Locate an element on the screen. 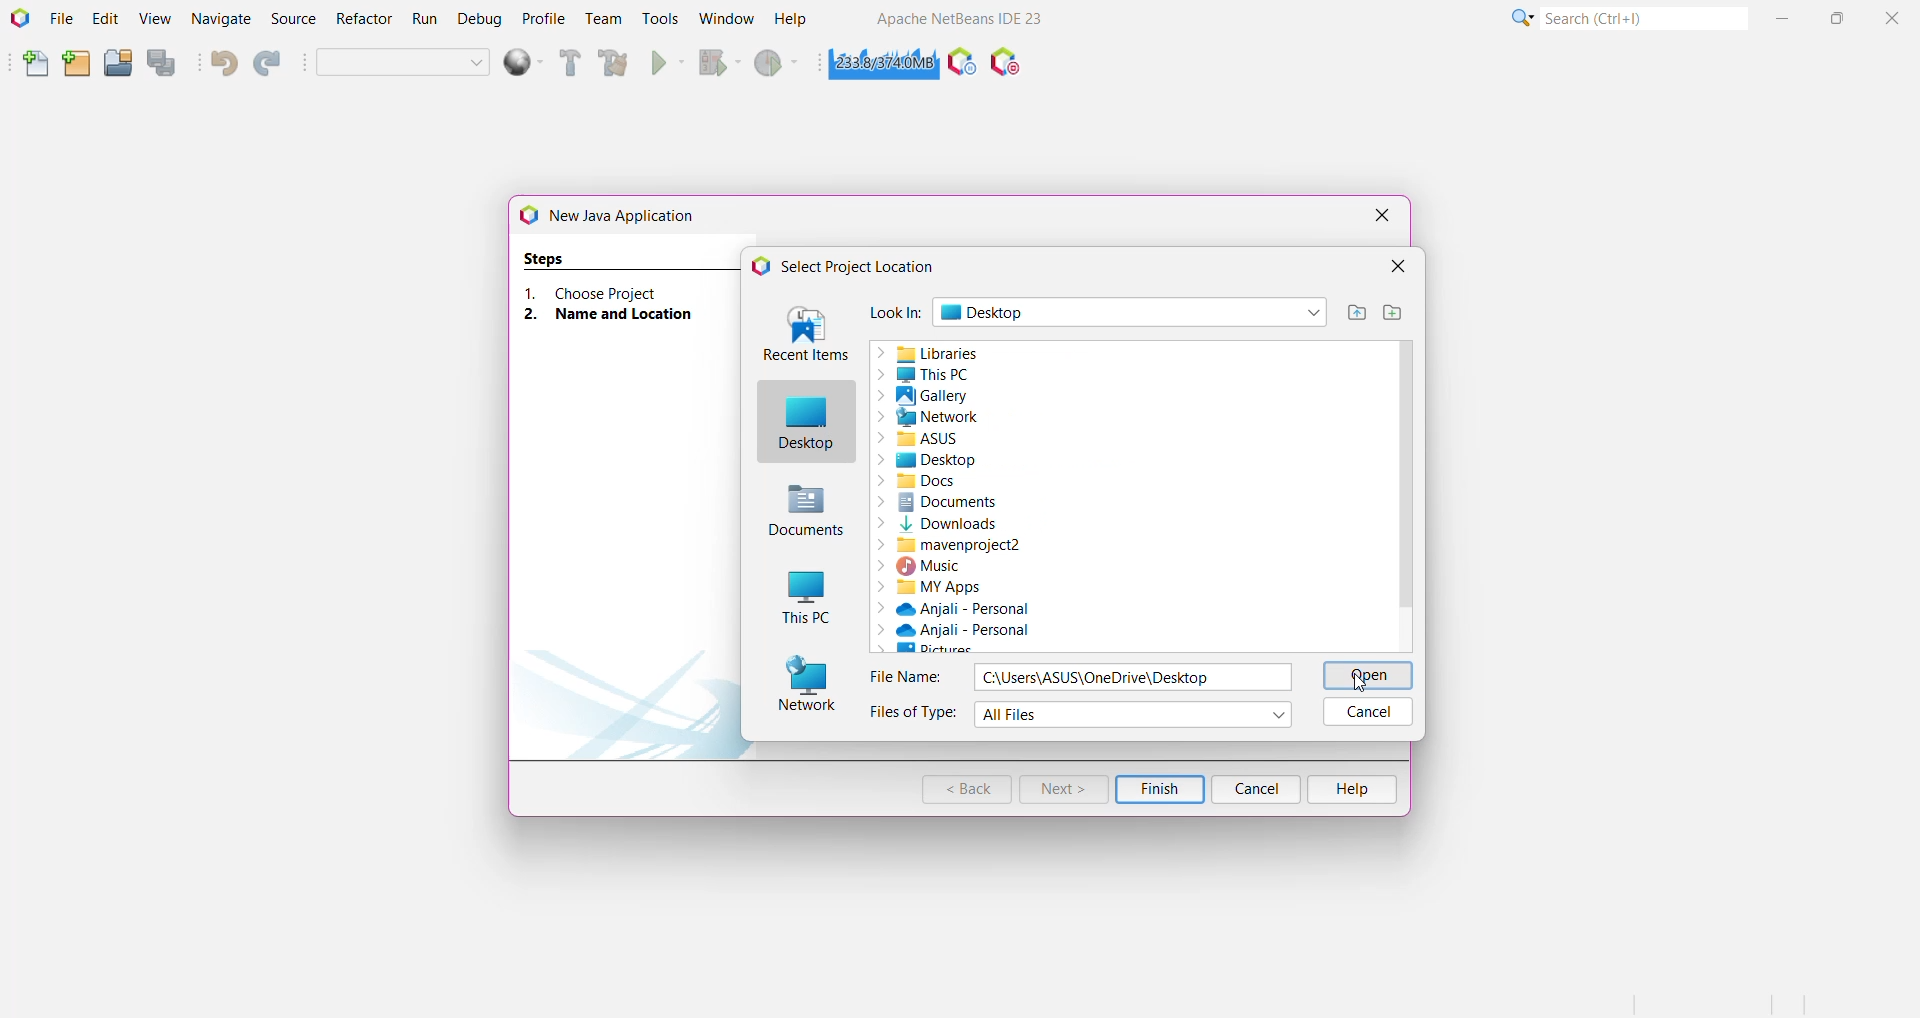 The height and width of the screenshot is (1018, 1920). Run Project is located at coordinates (667, 63).